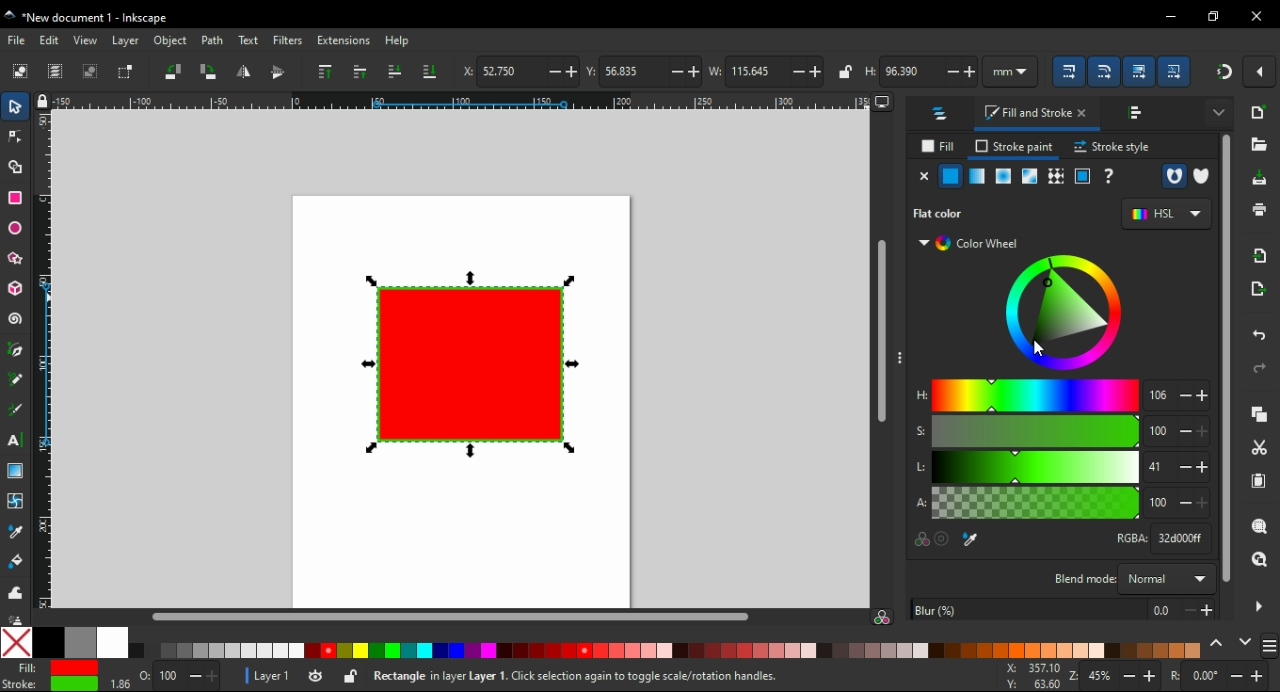  Describe the element at coordinates (271, 677) in the screenshot. I see `layer1` at that location.